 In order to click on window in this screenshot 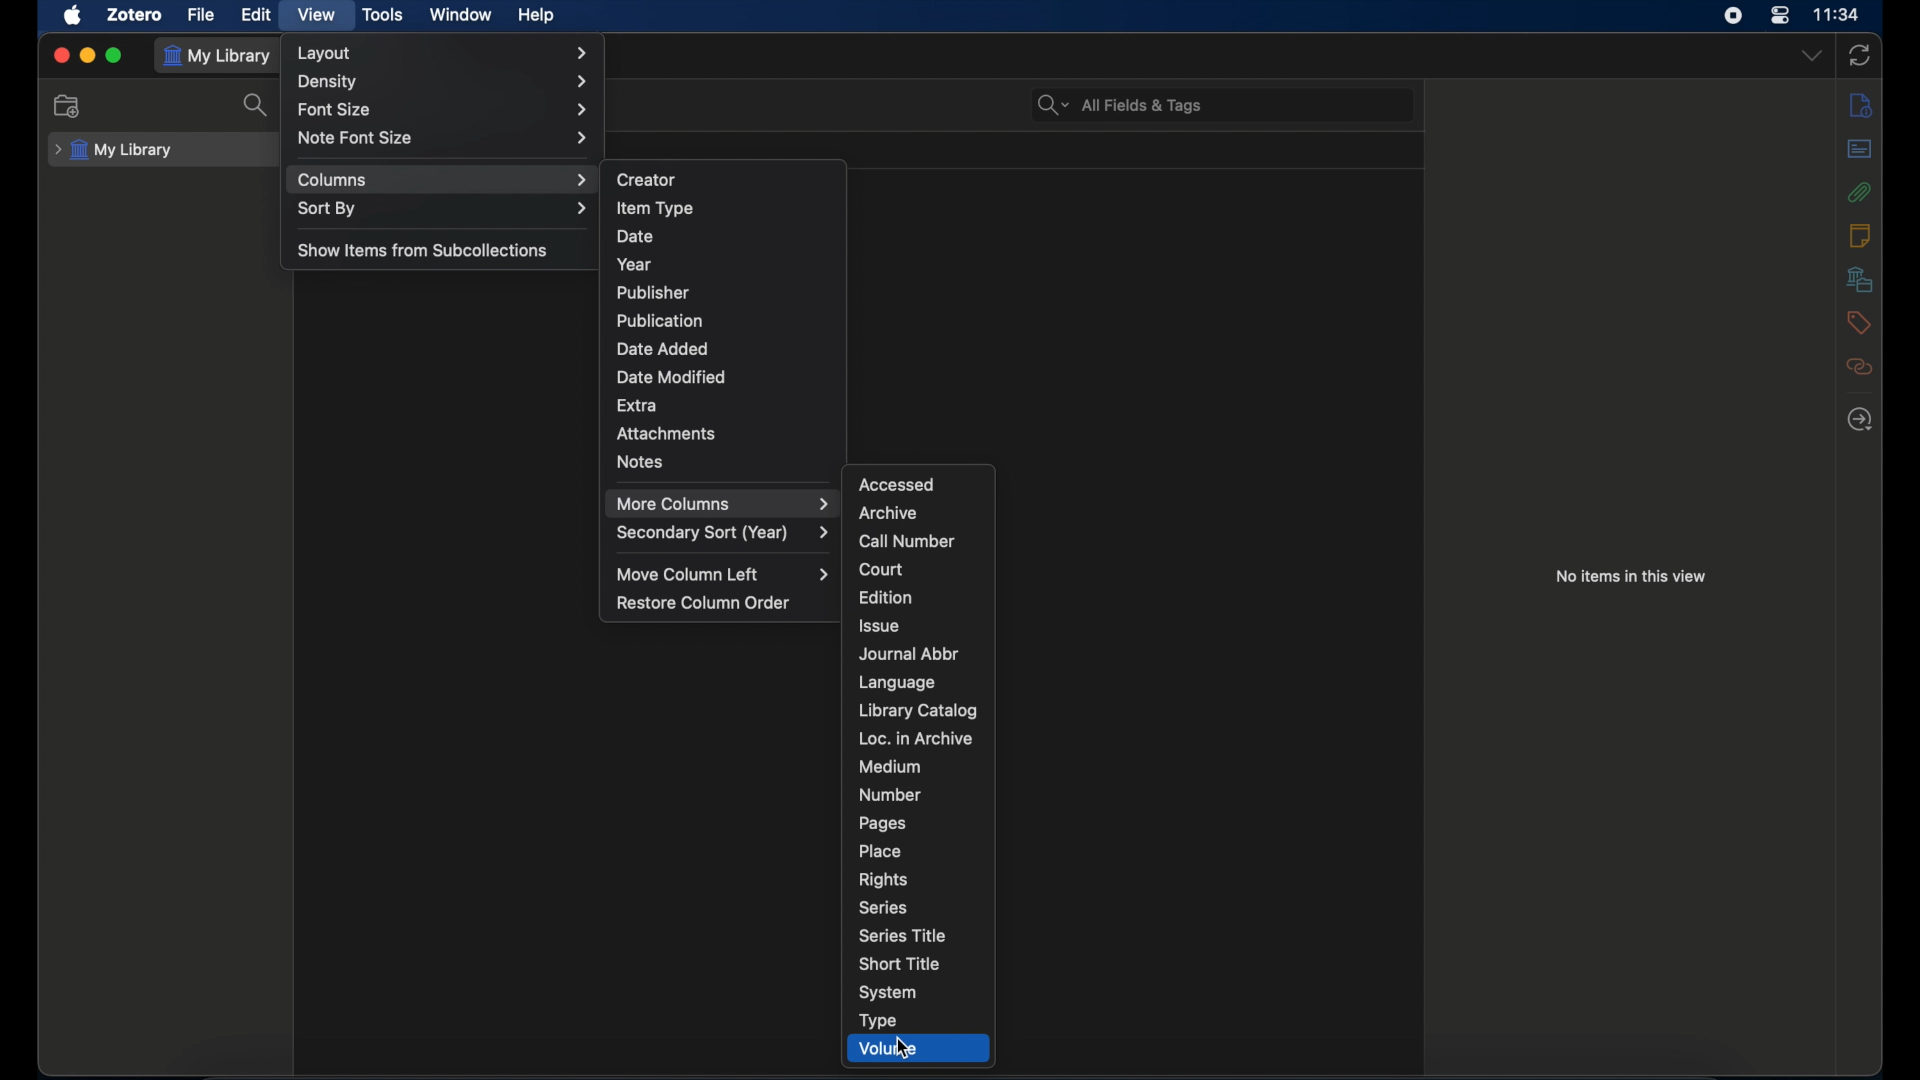, I will do `click(461, 14)`.